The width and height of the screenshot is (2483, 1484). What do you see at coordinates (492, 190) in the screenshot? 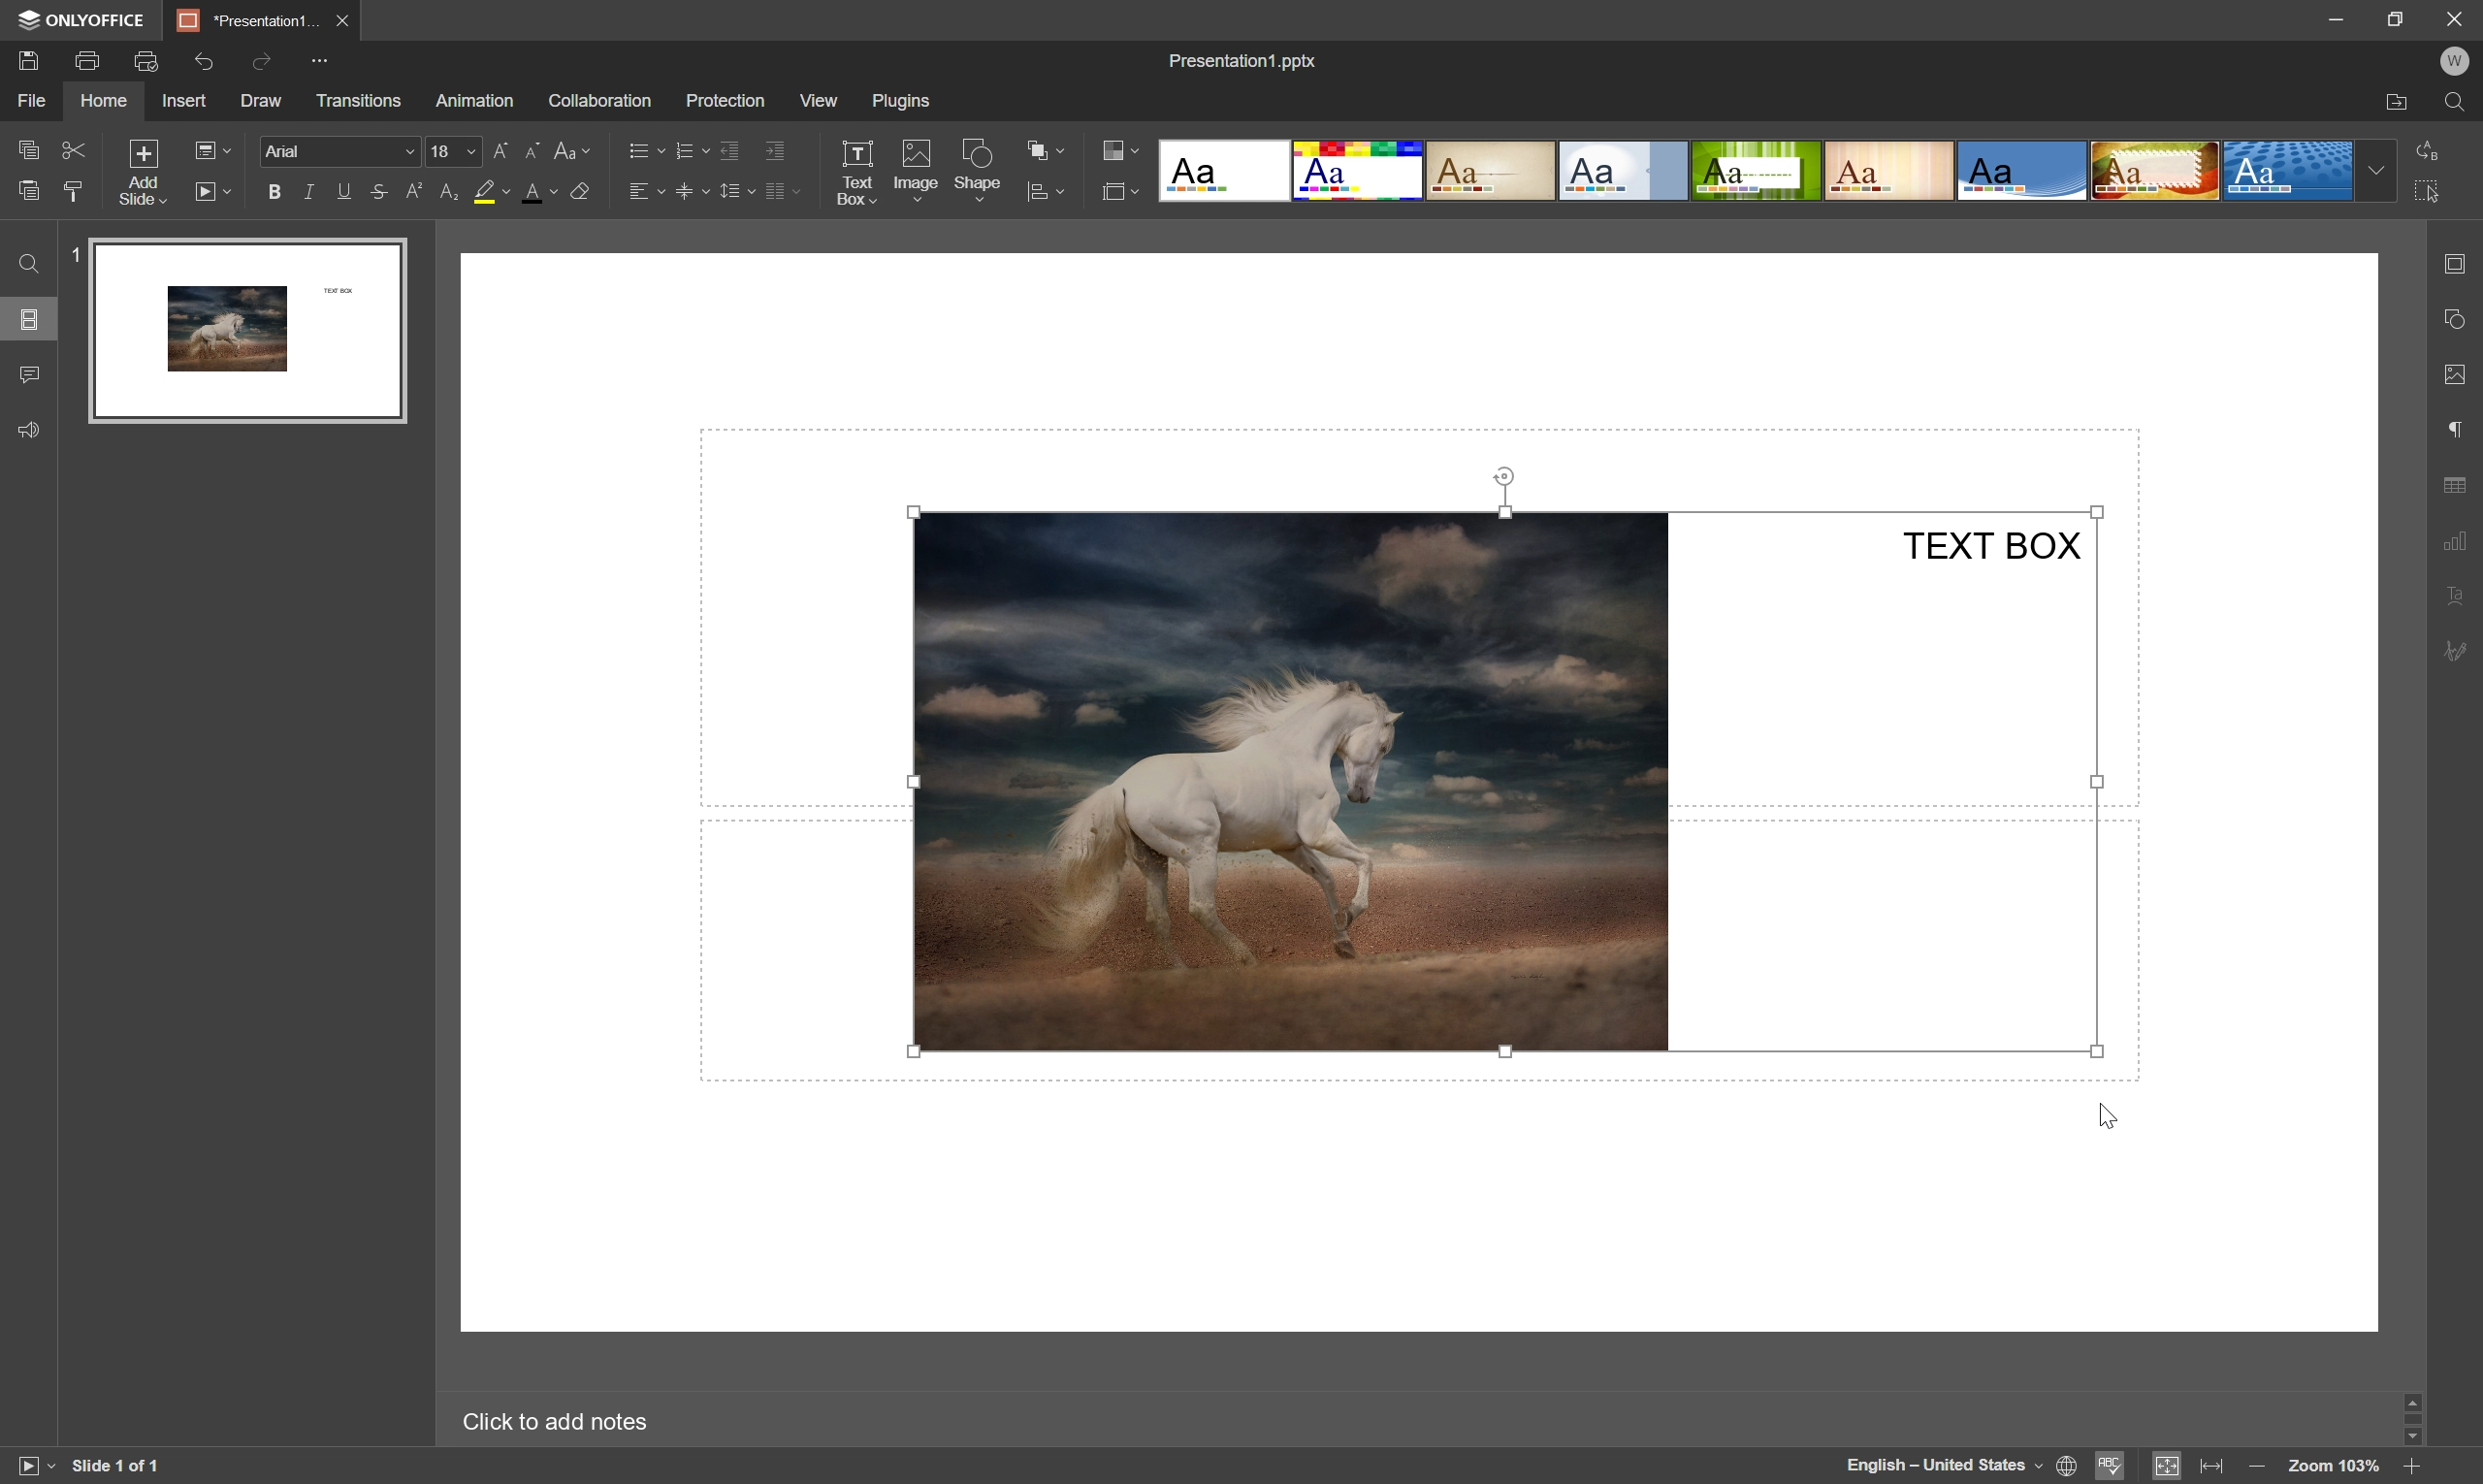
I see `background color` at bounding box center [492, 190].